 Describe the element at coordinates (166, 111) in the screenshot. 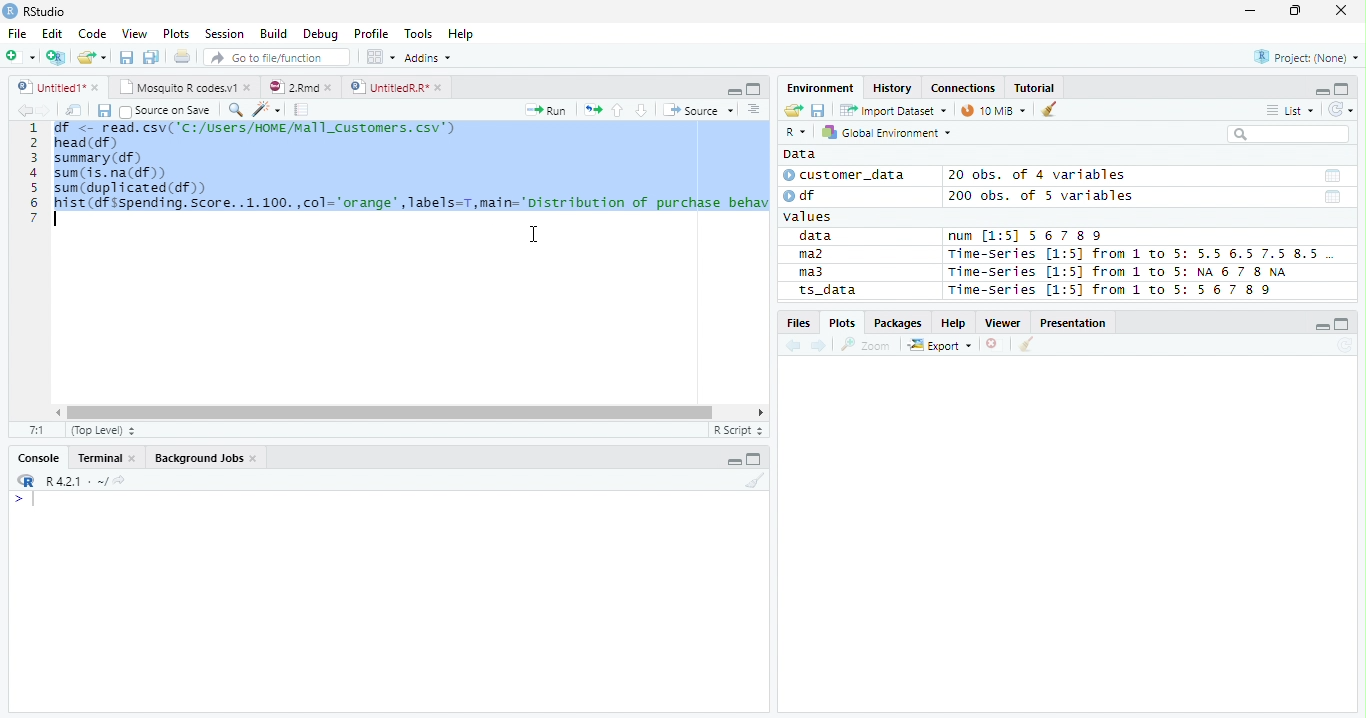

I see `Source on save` at that location.